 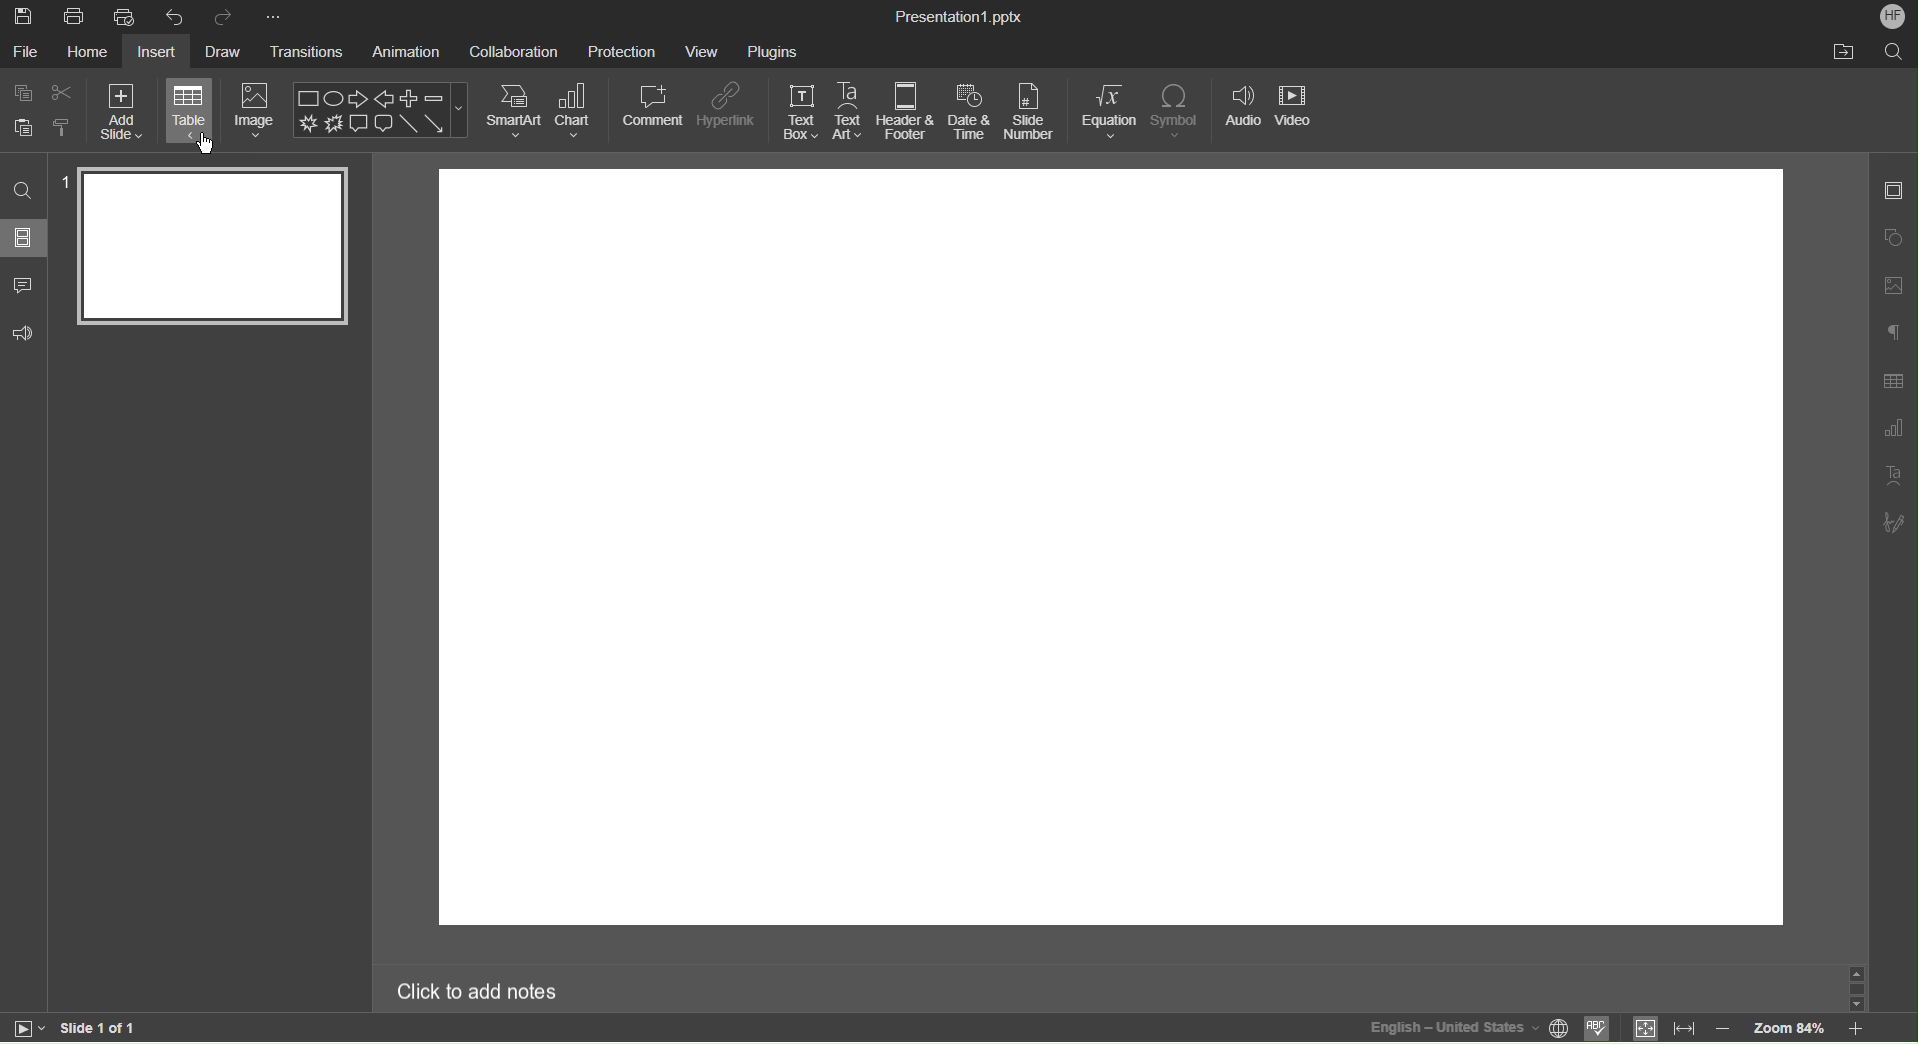 What do you see at coordinates (20, 129) in the screenshot?
I see `Paste` at bounding box center [20, 129].